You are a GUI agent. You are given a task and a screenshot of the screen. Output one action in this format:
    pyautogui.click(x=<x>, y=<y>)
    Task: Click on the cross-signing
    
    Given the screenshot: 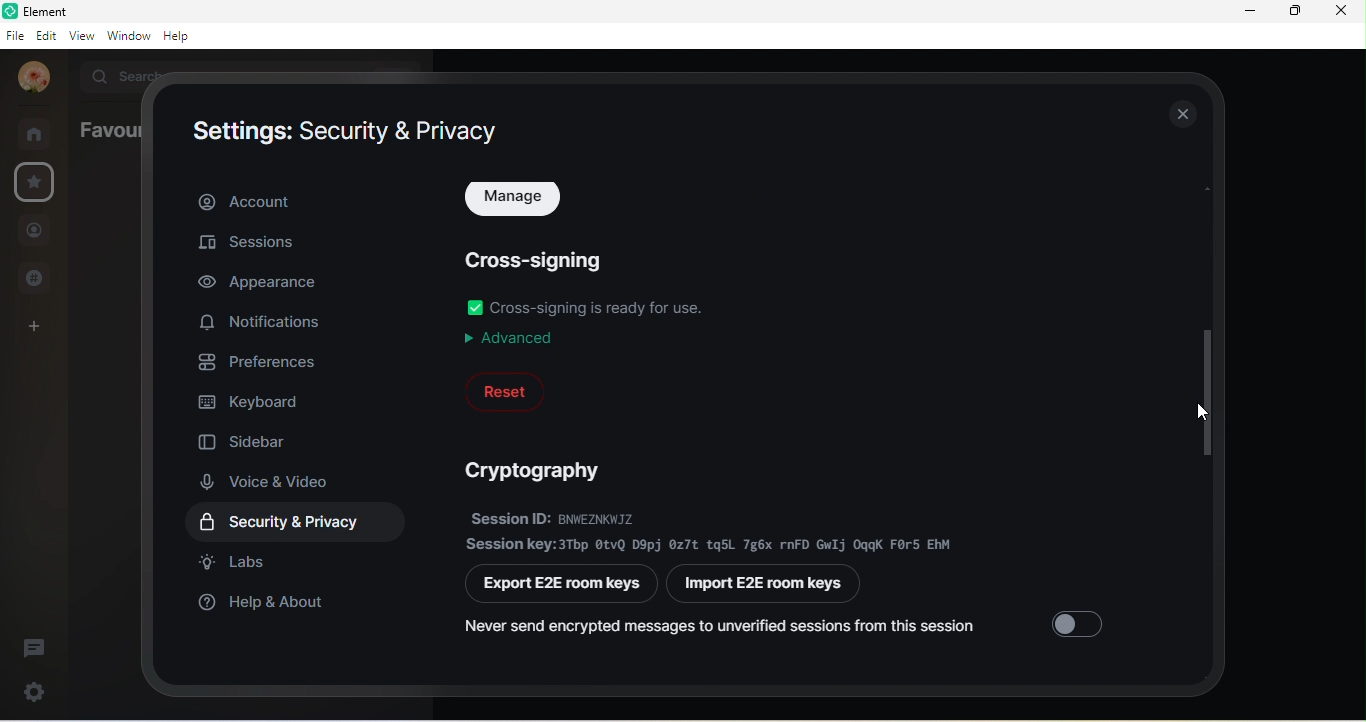 What is the action you would take?
    pyautogui.click(x=541, y=257)
    